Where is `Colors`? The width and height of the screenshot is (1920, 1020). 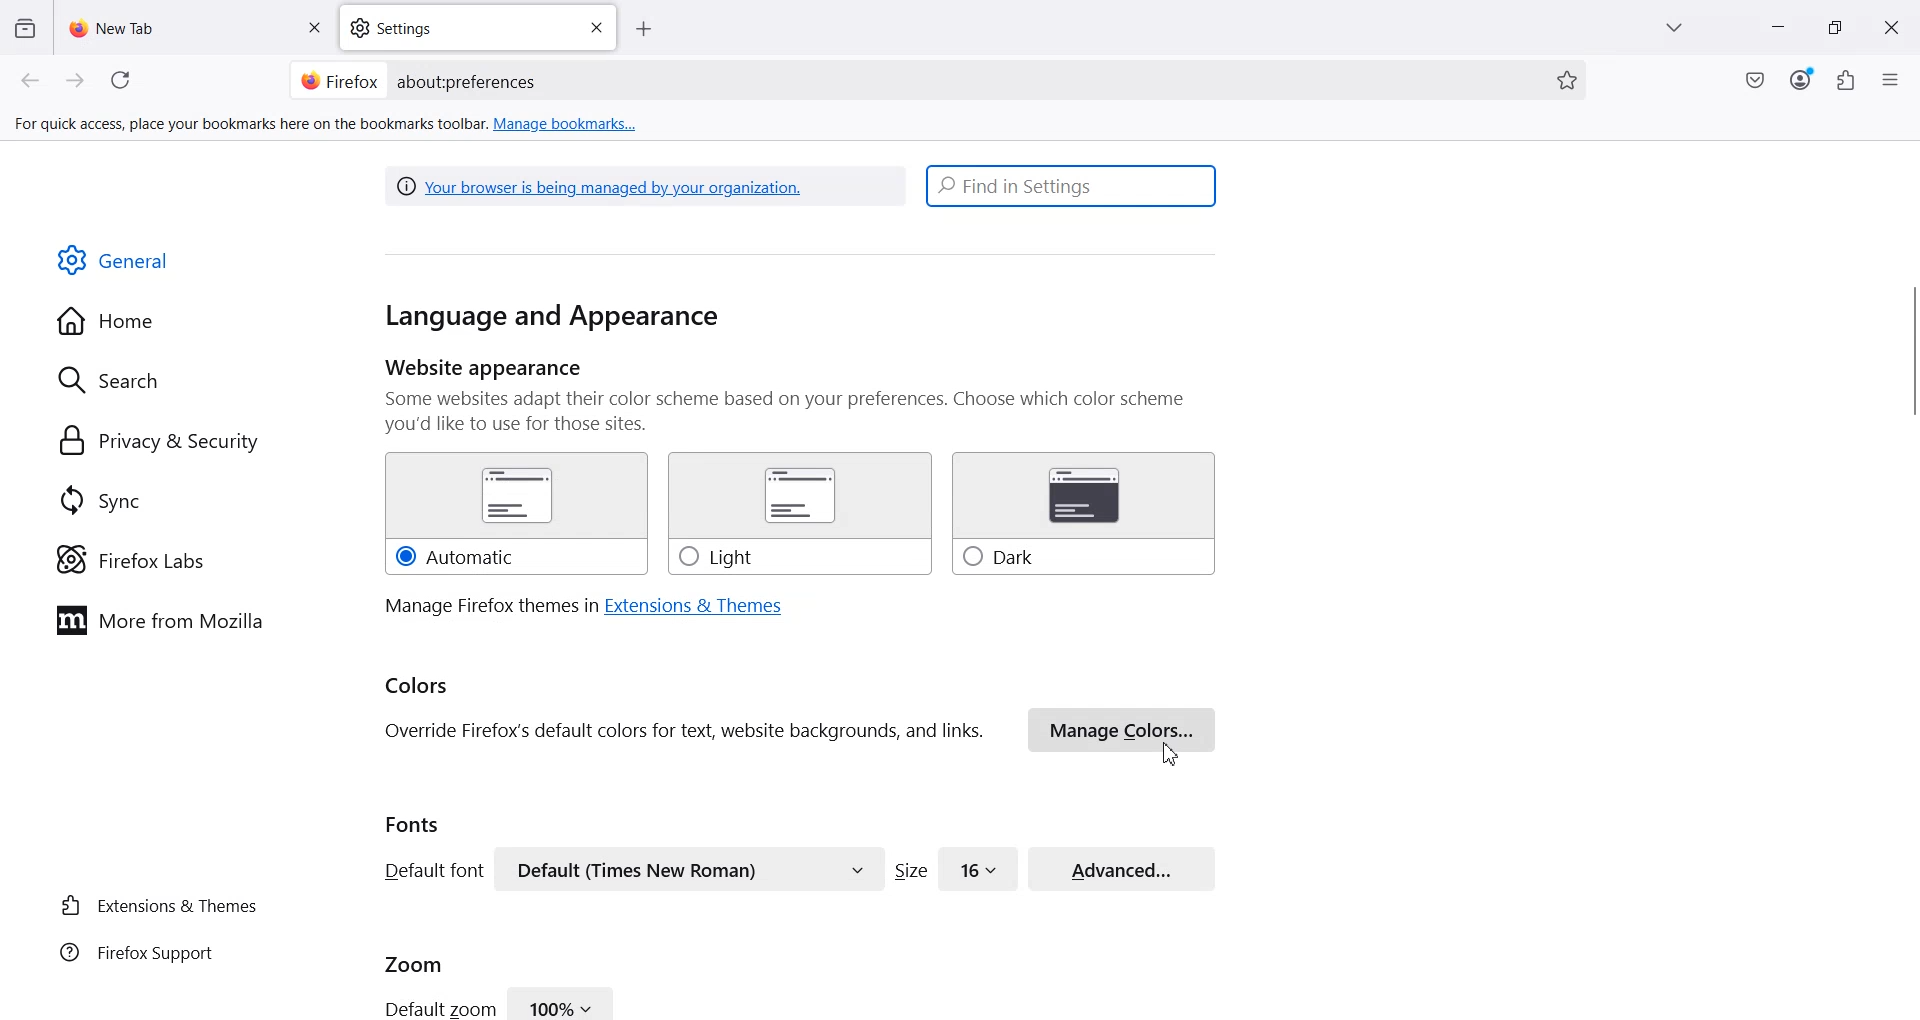 Colors is located at coordinates (418, 687).